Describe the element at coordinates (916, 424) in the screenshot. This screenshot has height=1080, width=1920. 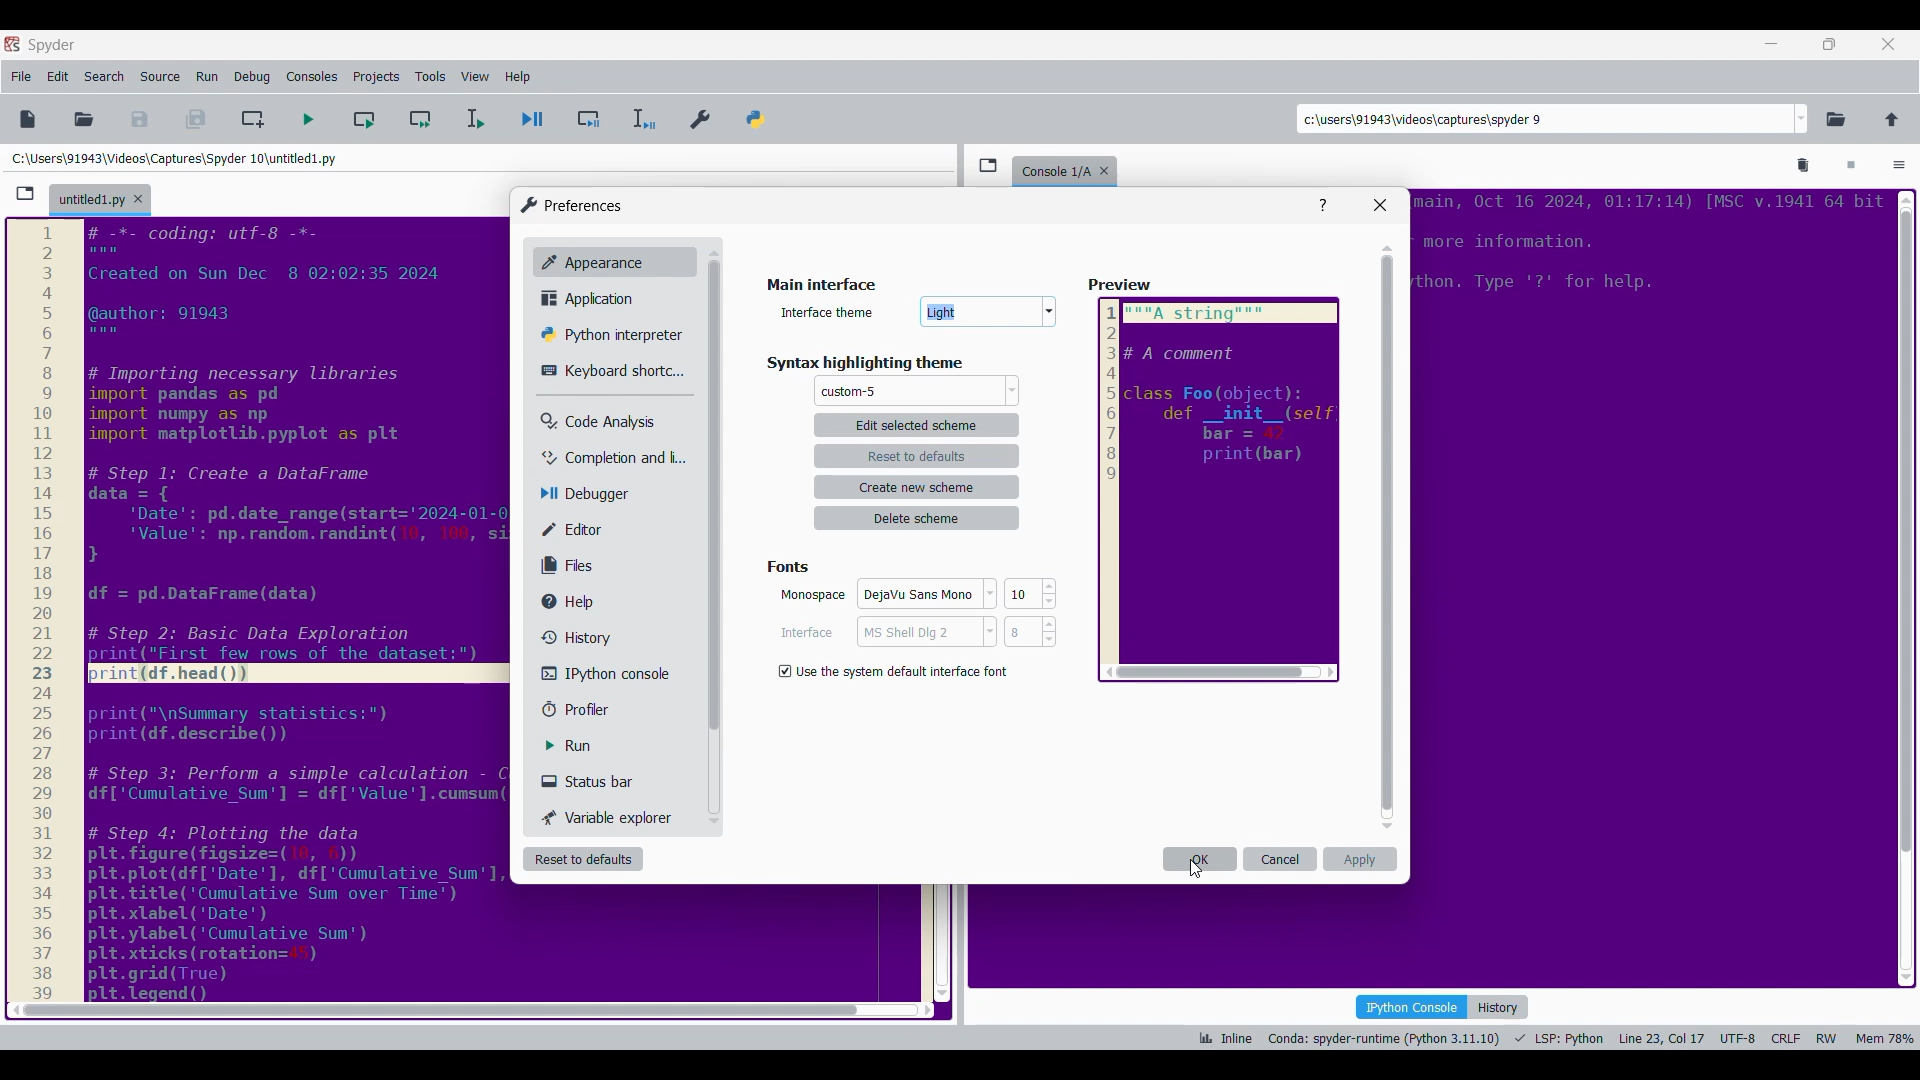
I see `edit selected scheme` at that location.